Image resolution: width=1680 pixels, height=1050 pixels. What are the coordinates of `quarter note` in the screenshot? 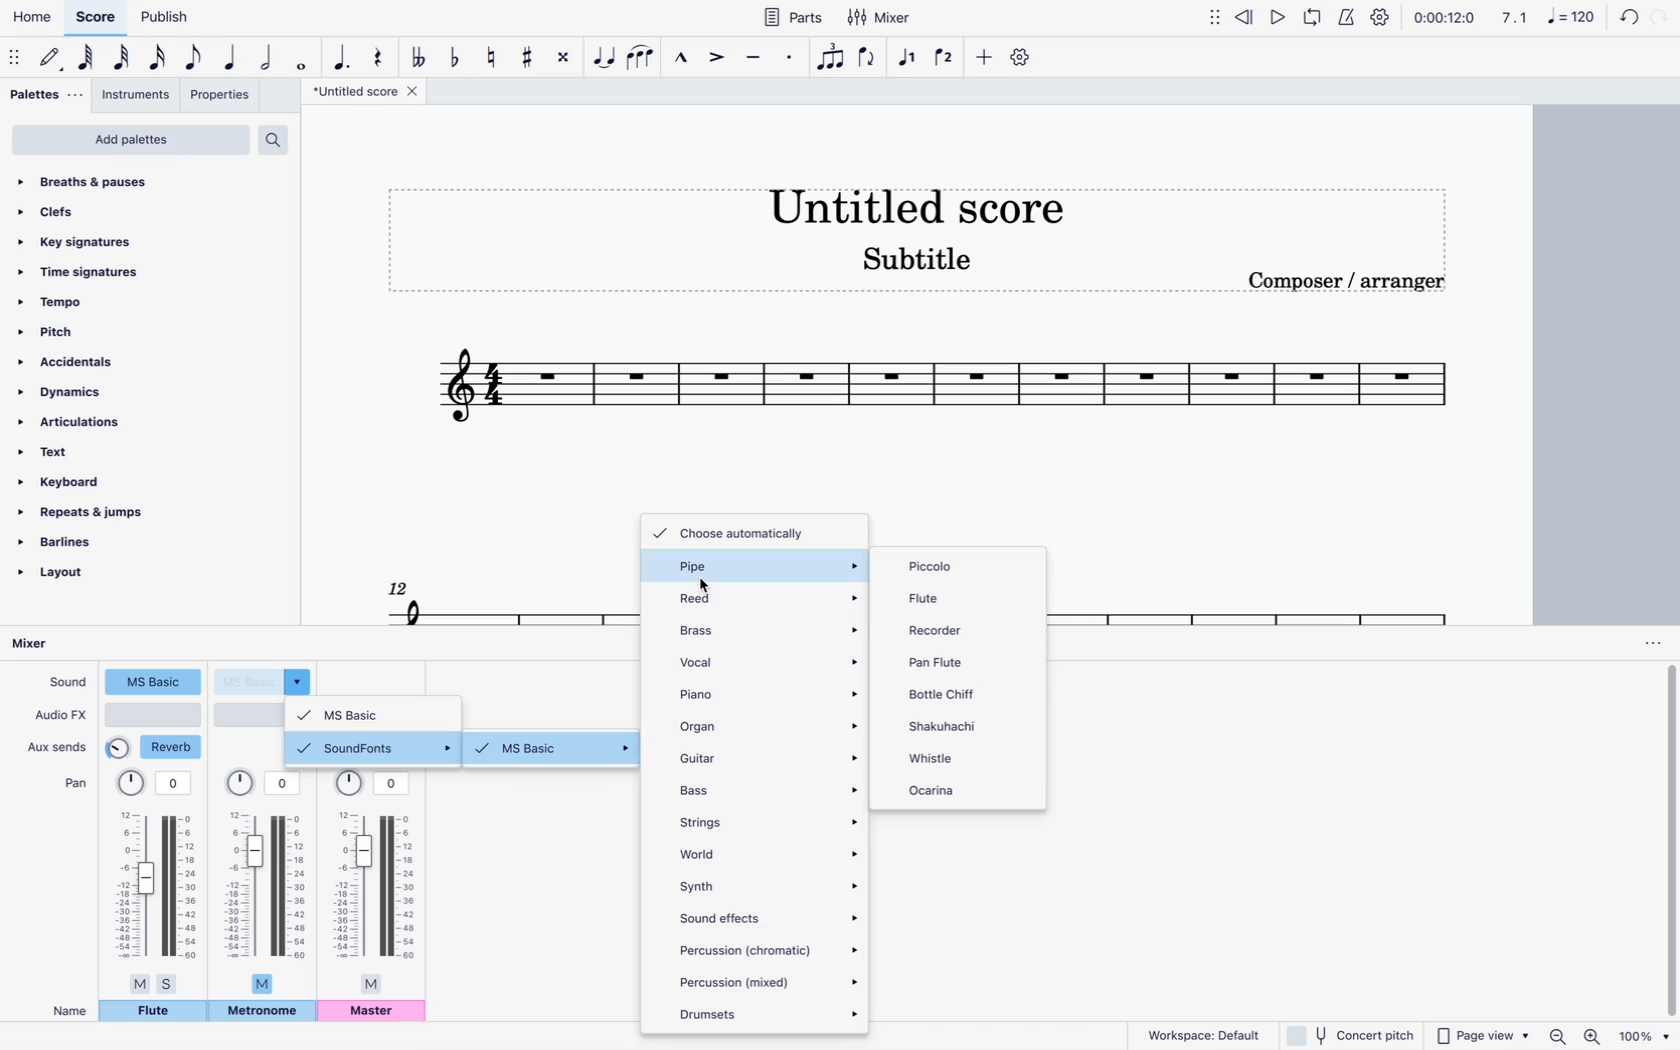 It's located at (231, 58).